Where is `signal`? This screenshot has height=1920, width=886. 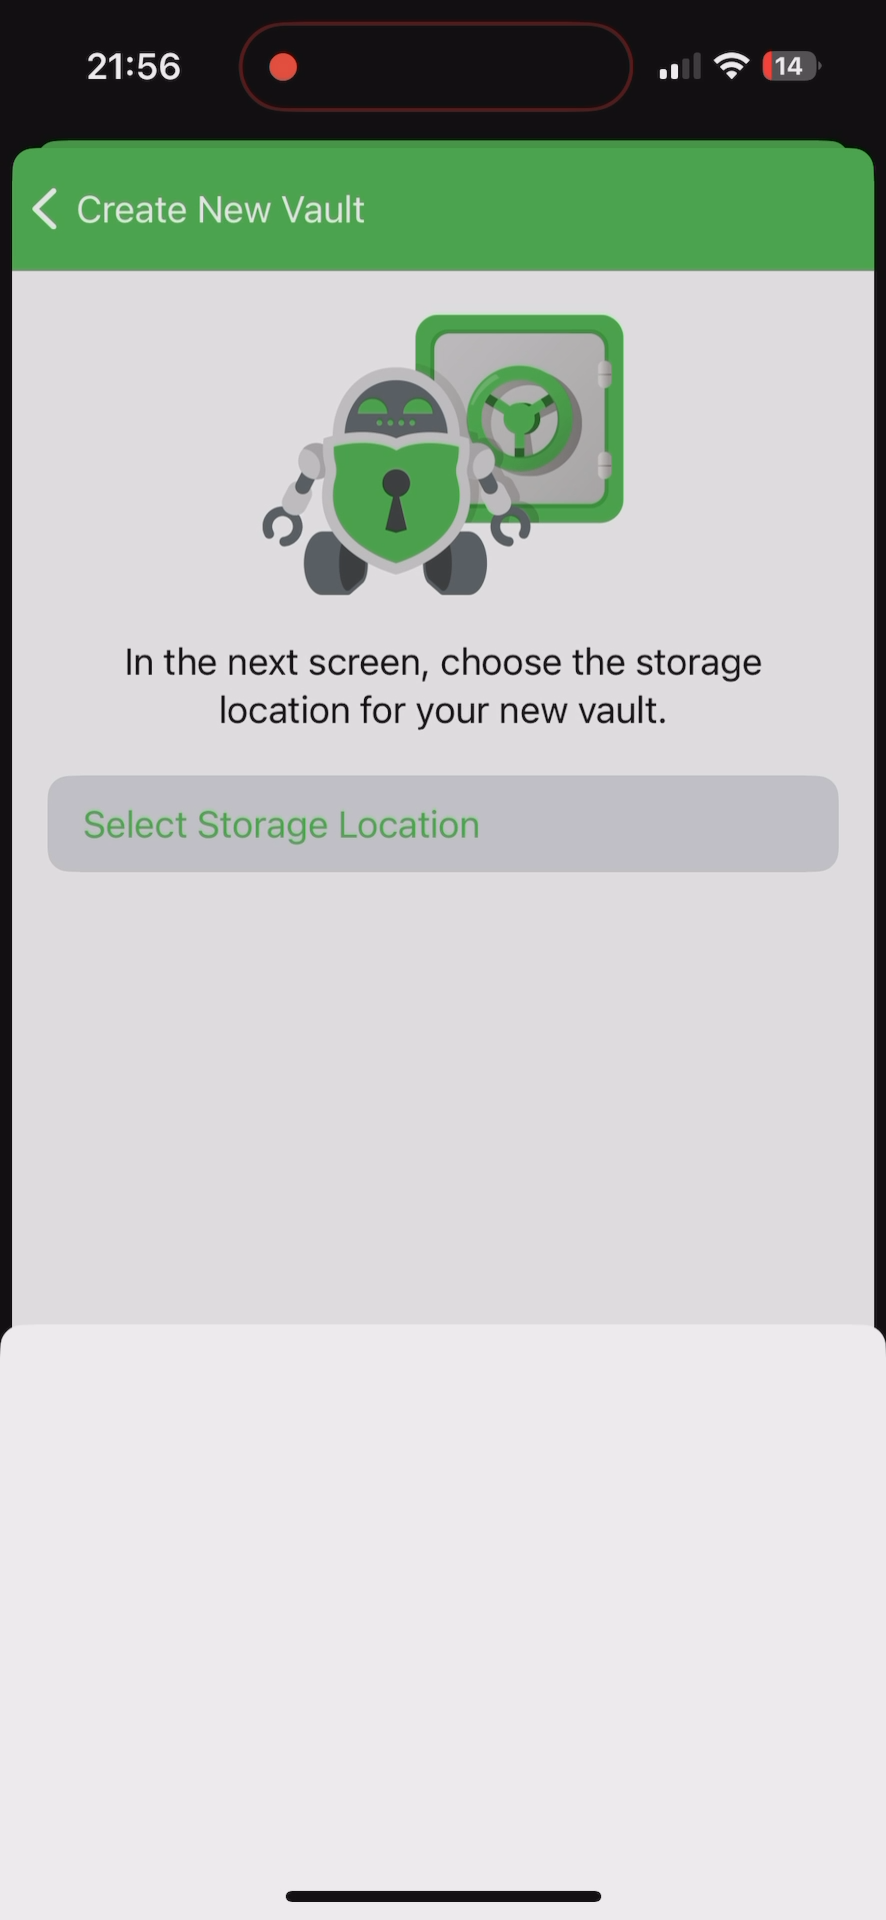
signal is located at coordinates (677, 67).